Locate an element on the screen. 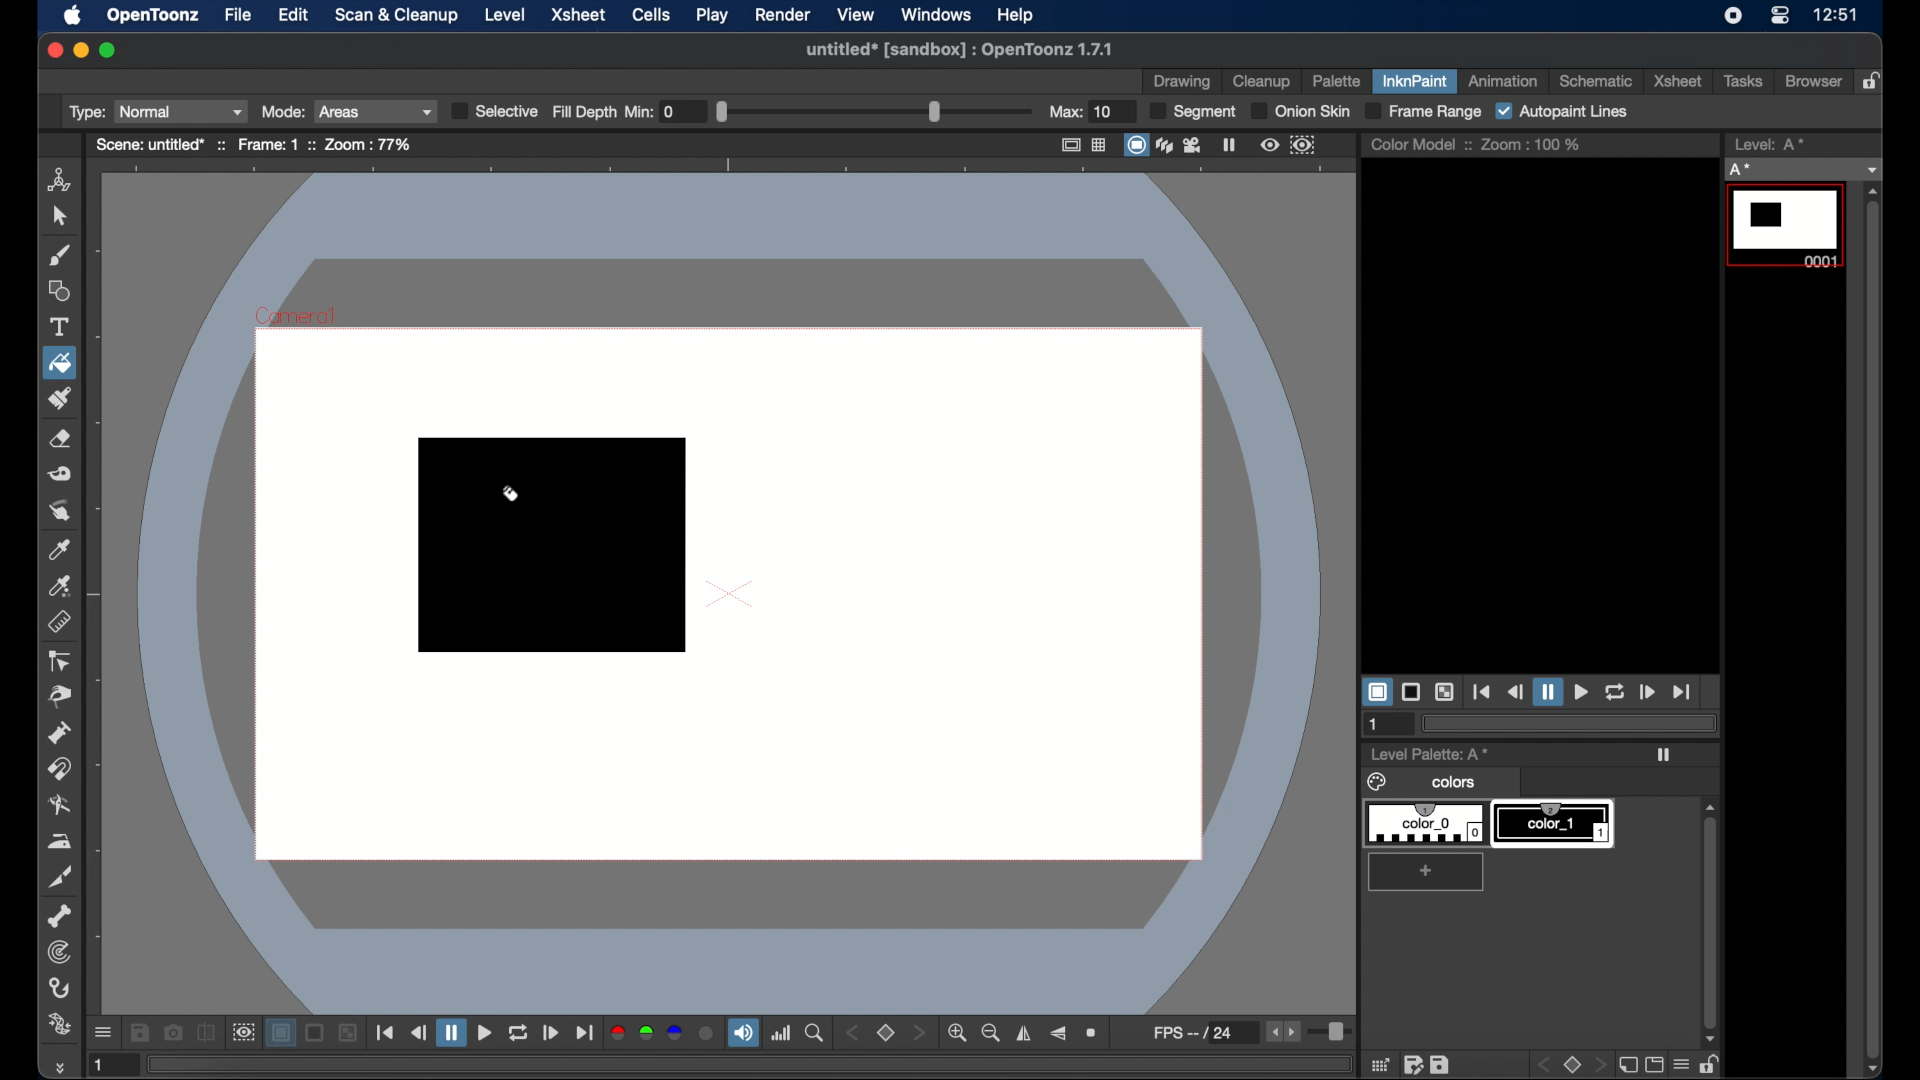 Image resolution: width=1920 pixels, height=1080 pixels. slider is located at coordinates (1333, 1034).